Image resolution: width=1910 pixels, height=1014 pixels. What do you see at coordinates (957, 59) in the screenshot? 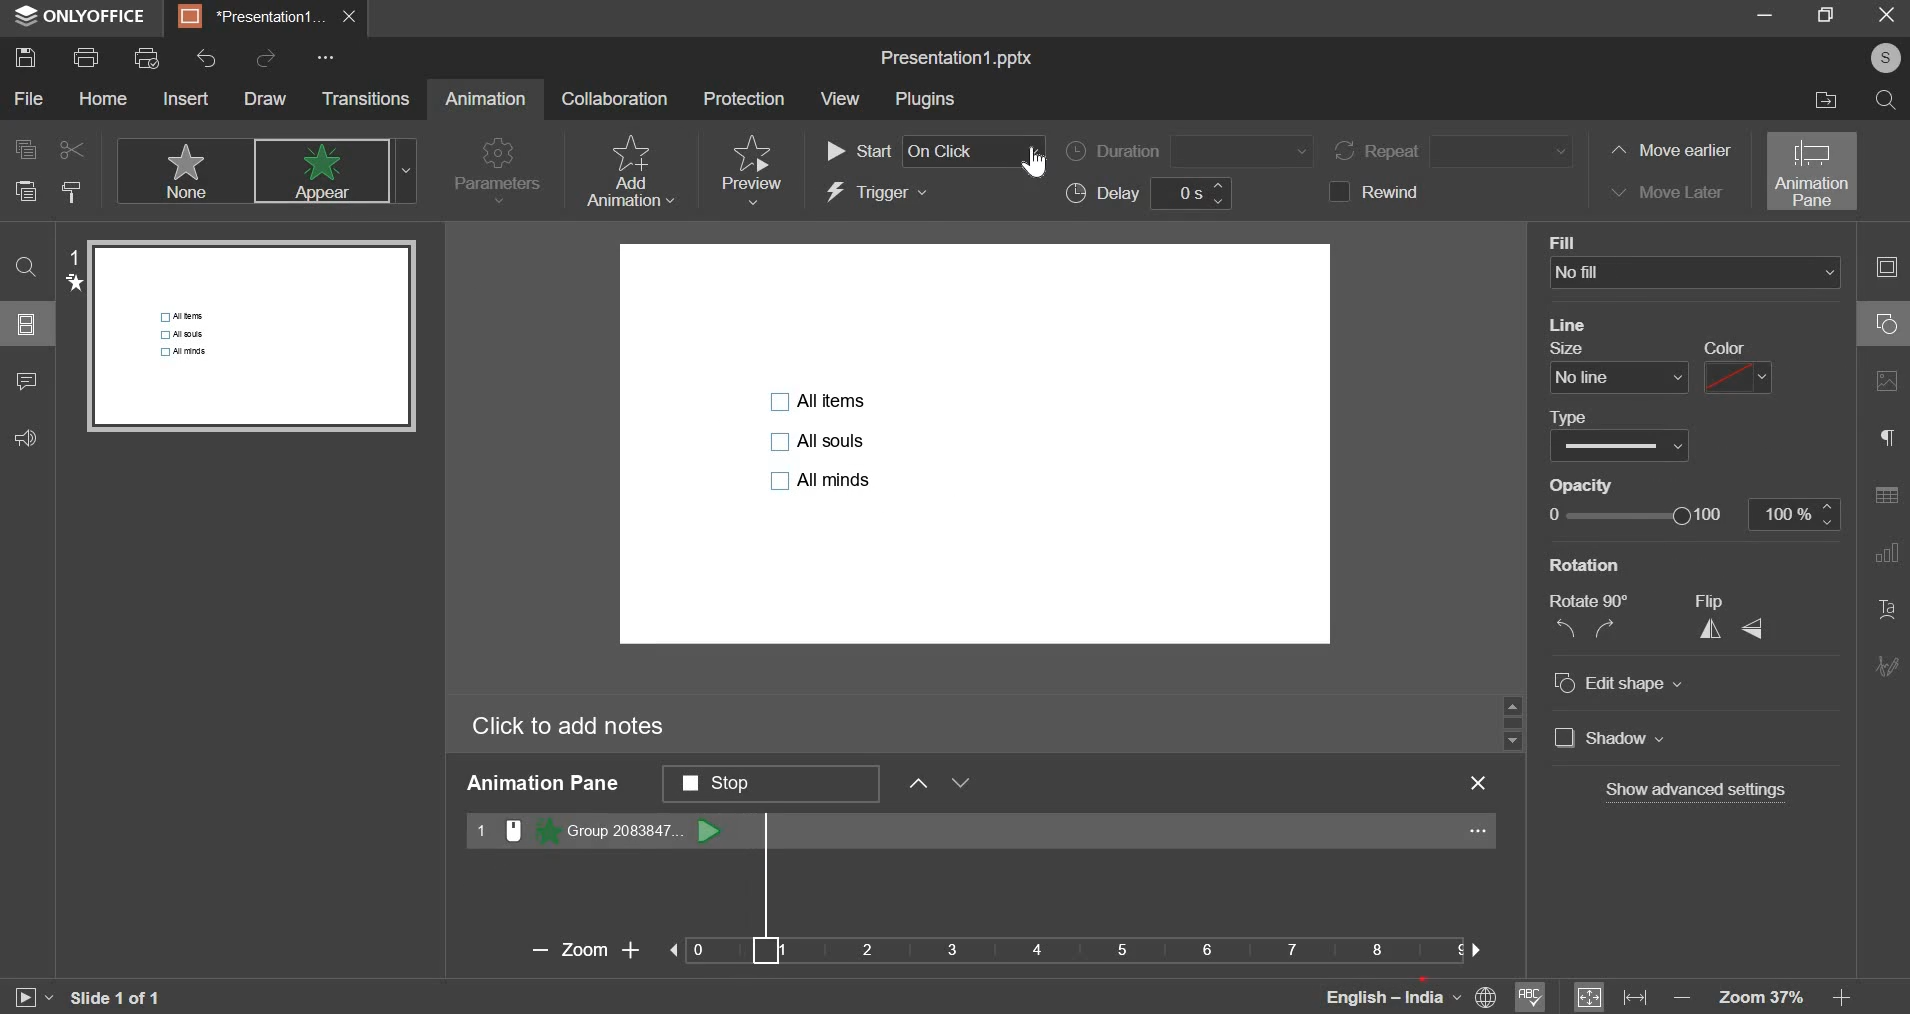
I see `file name` at bounding box center [957, 59].